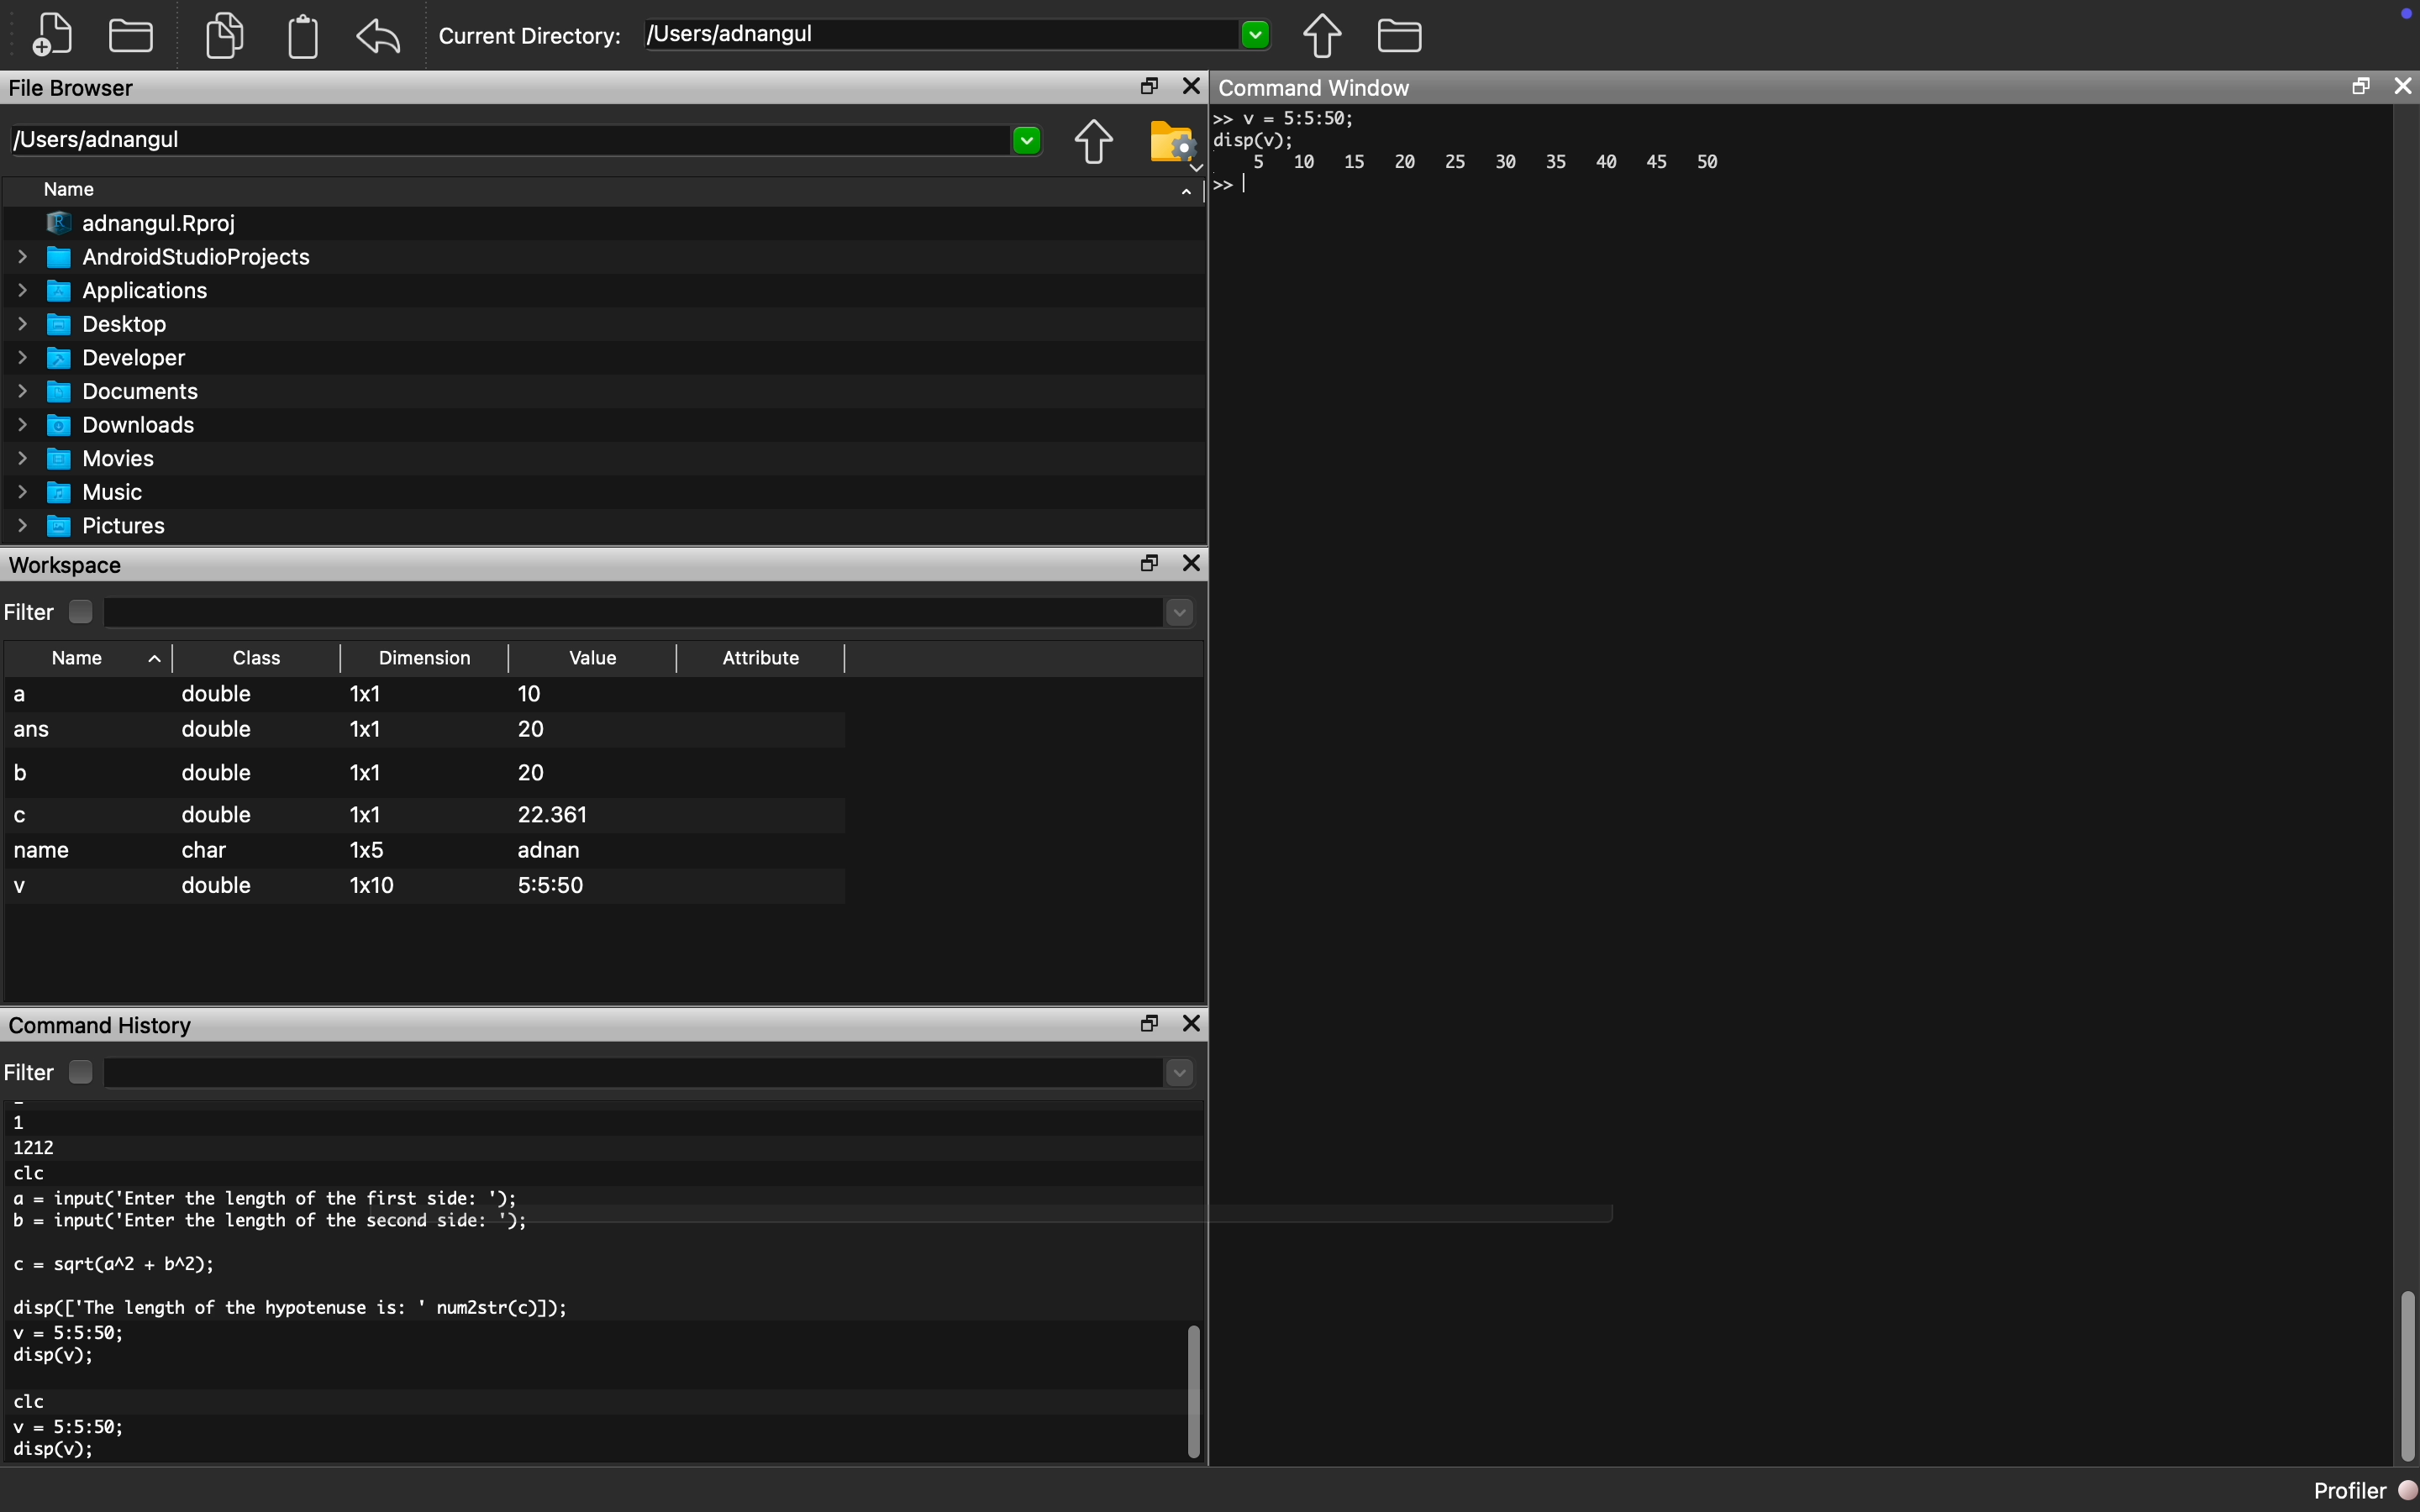 The image size is (2420, 1512). I want to click on name, so click(43, 851).